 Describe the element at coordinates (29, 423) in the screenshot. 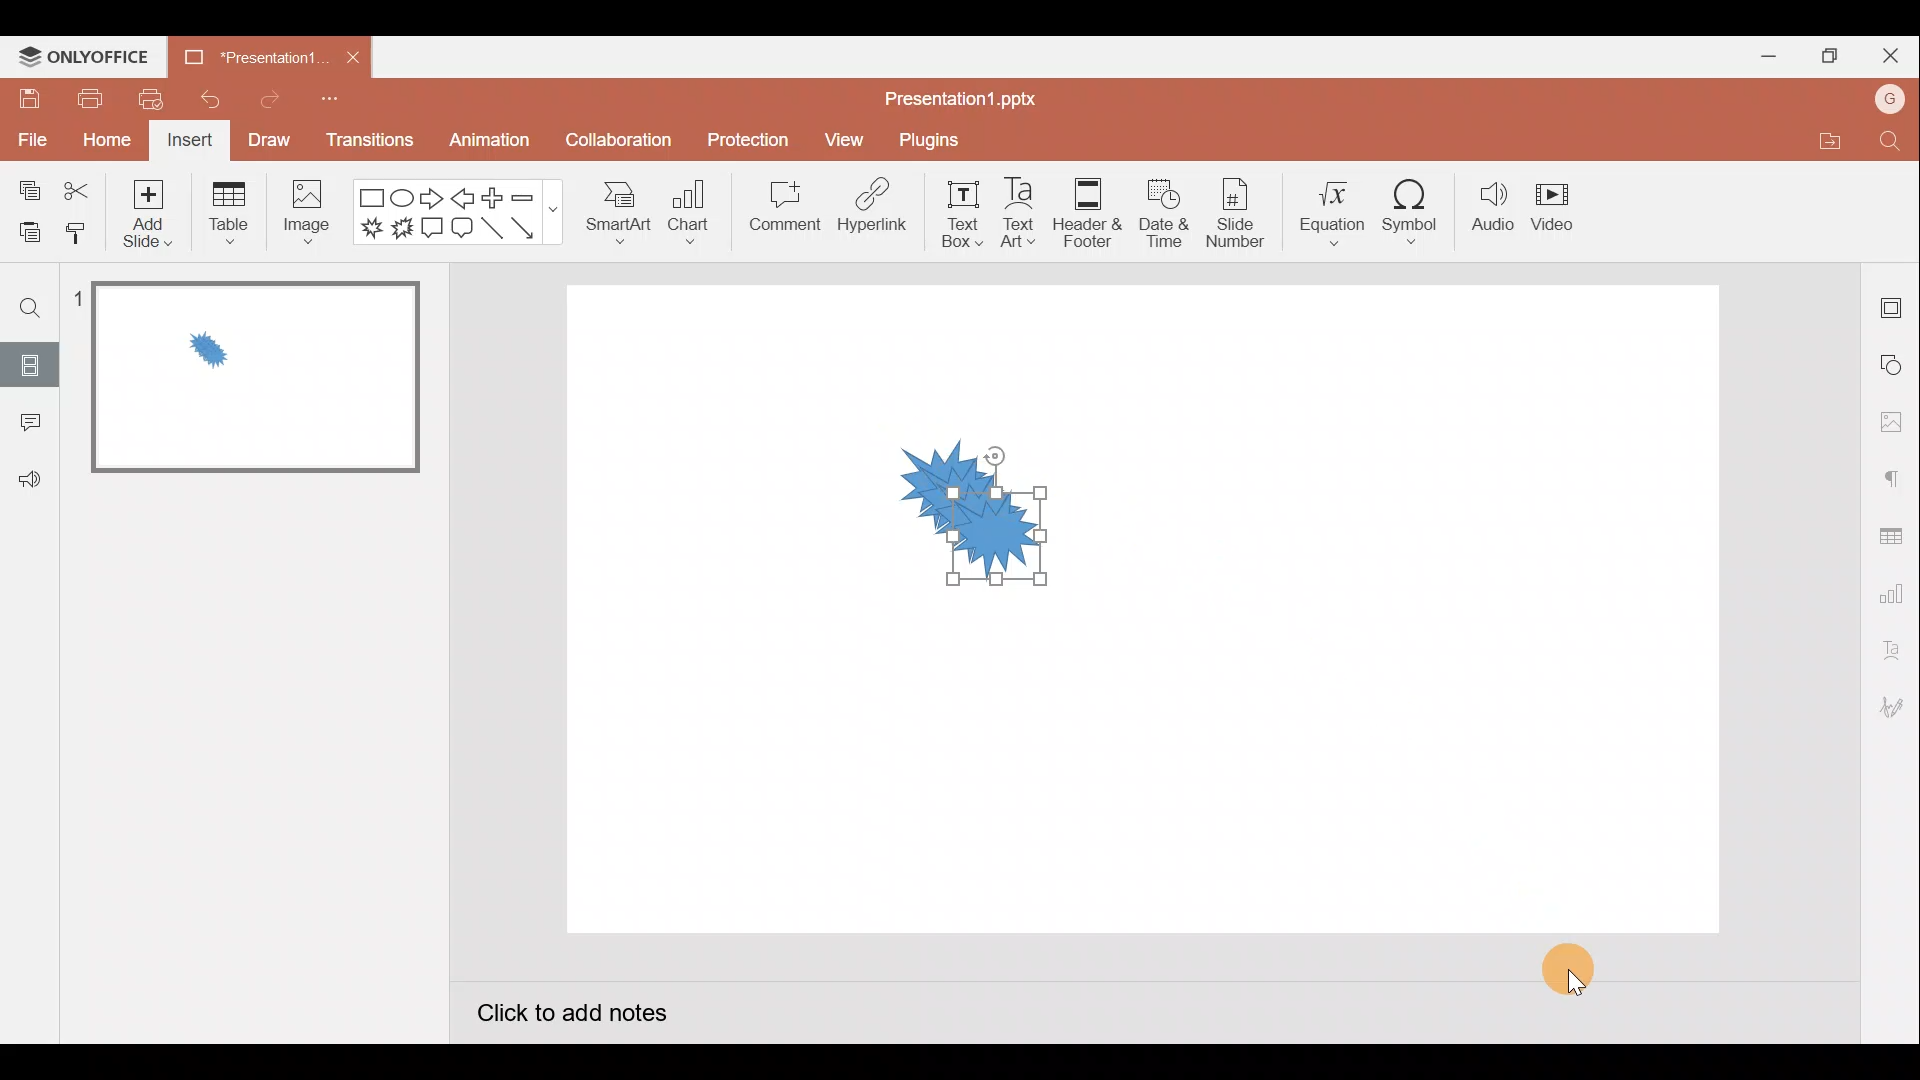

I see `Comment` at that location.